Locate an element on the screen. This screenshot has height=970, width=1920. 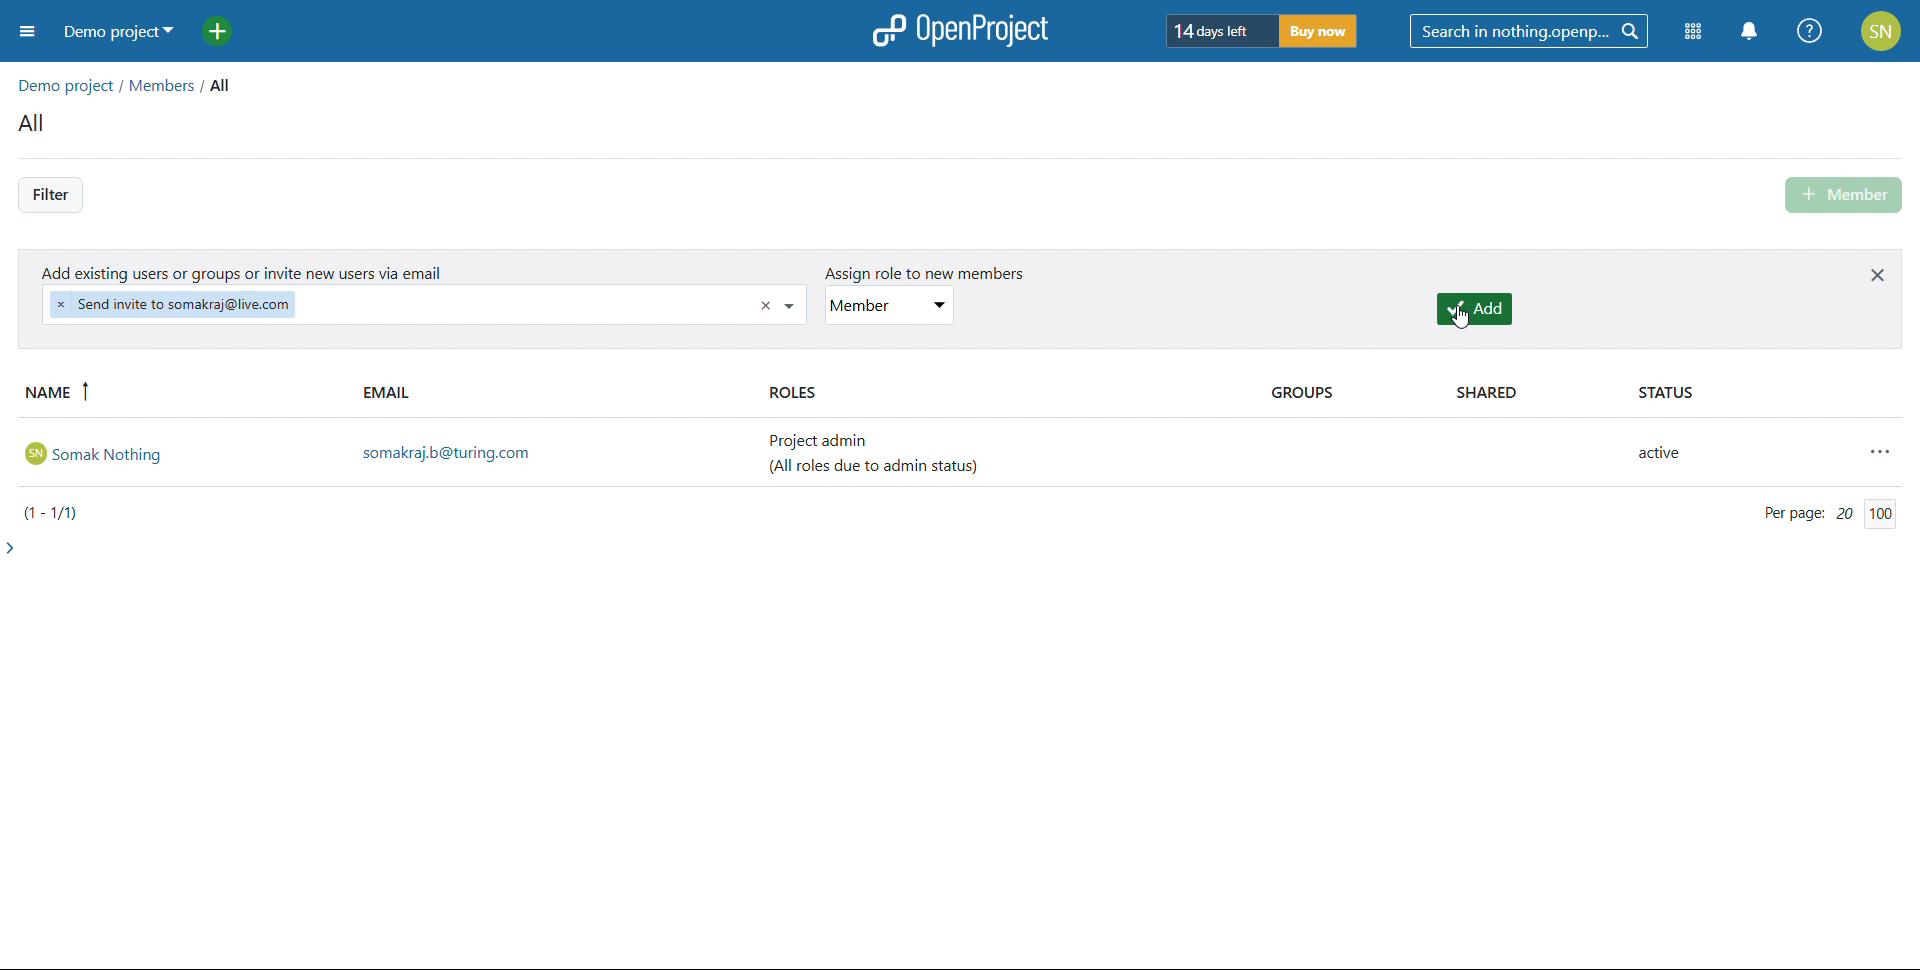
add is located at coordinates (1475, 309).